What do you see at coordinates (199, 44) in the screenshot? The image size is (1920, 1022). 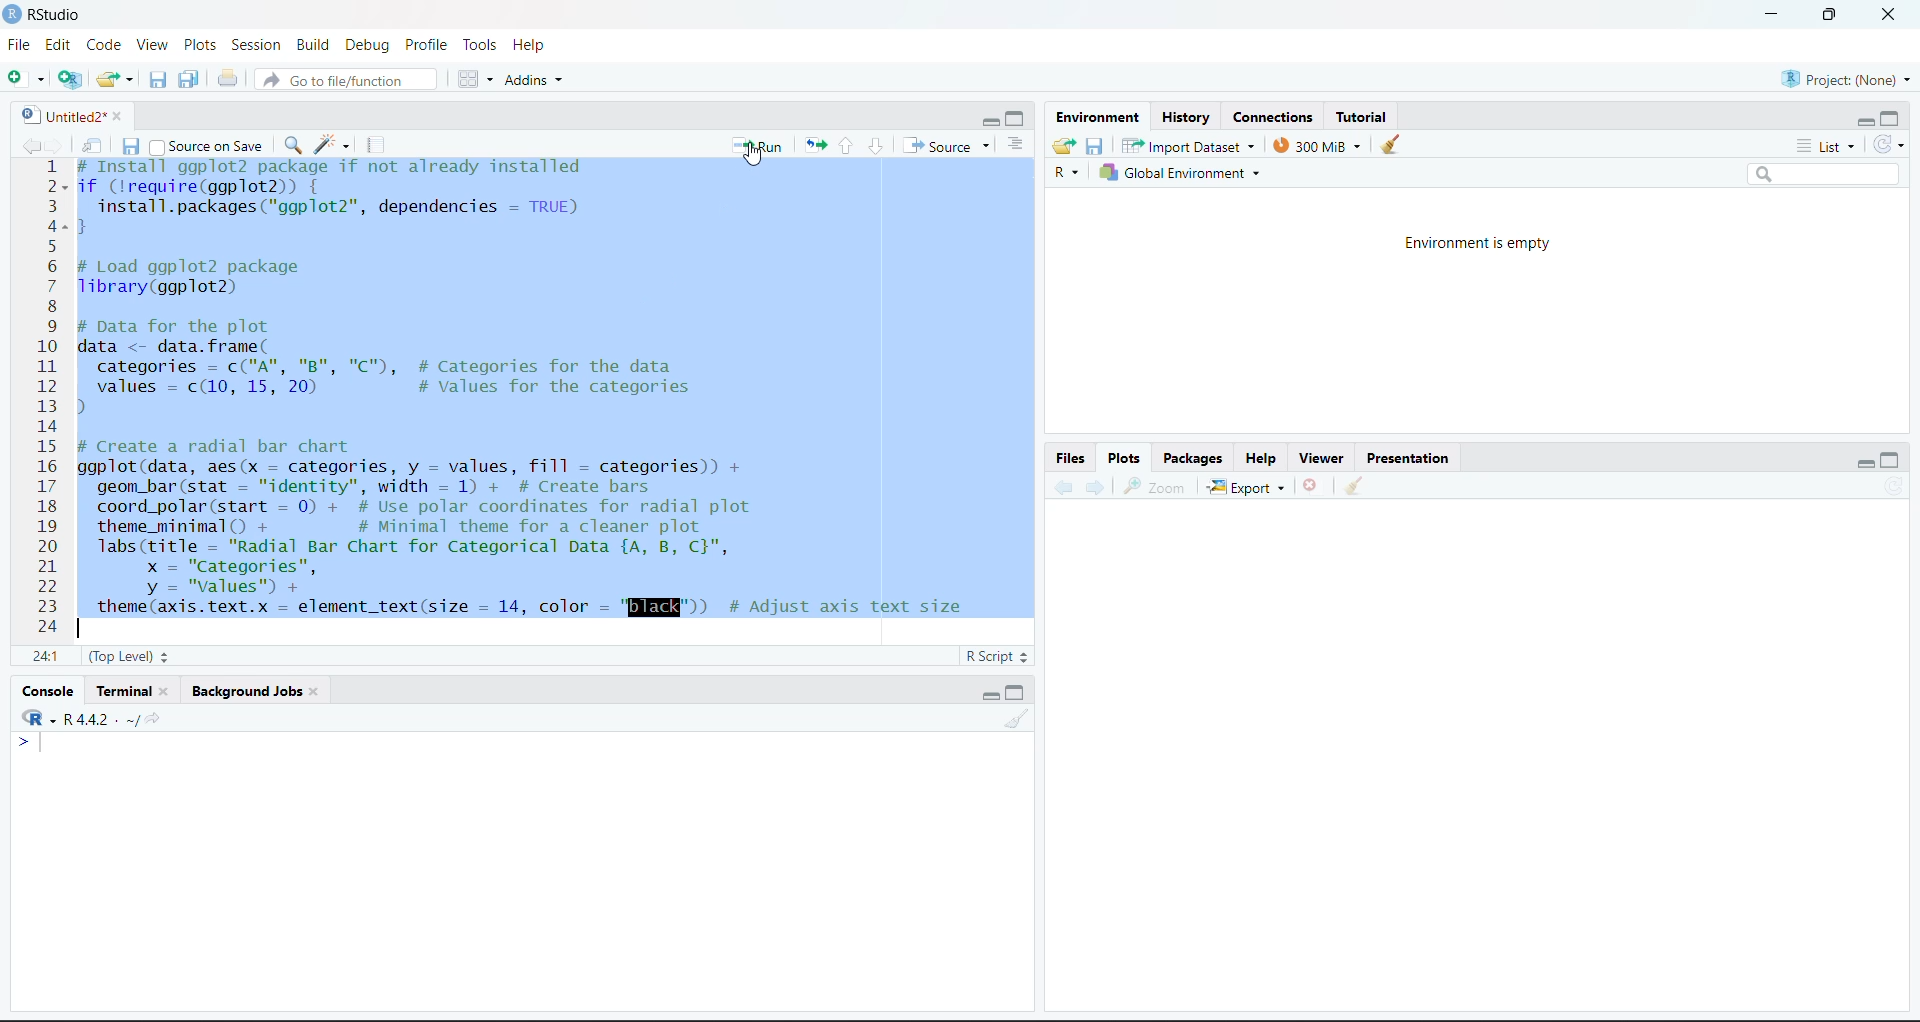 I see `Plots` at bounding box center [199, 44].